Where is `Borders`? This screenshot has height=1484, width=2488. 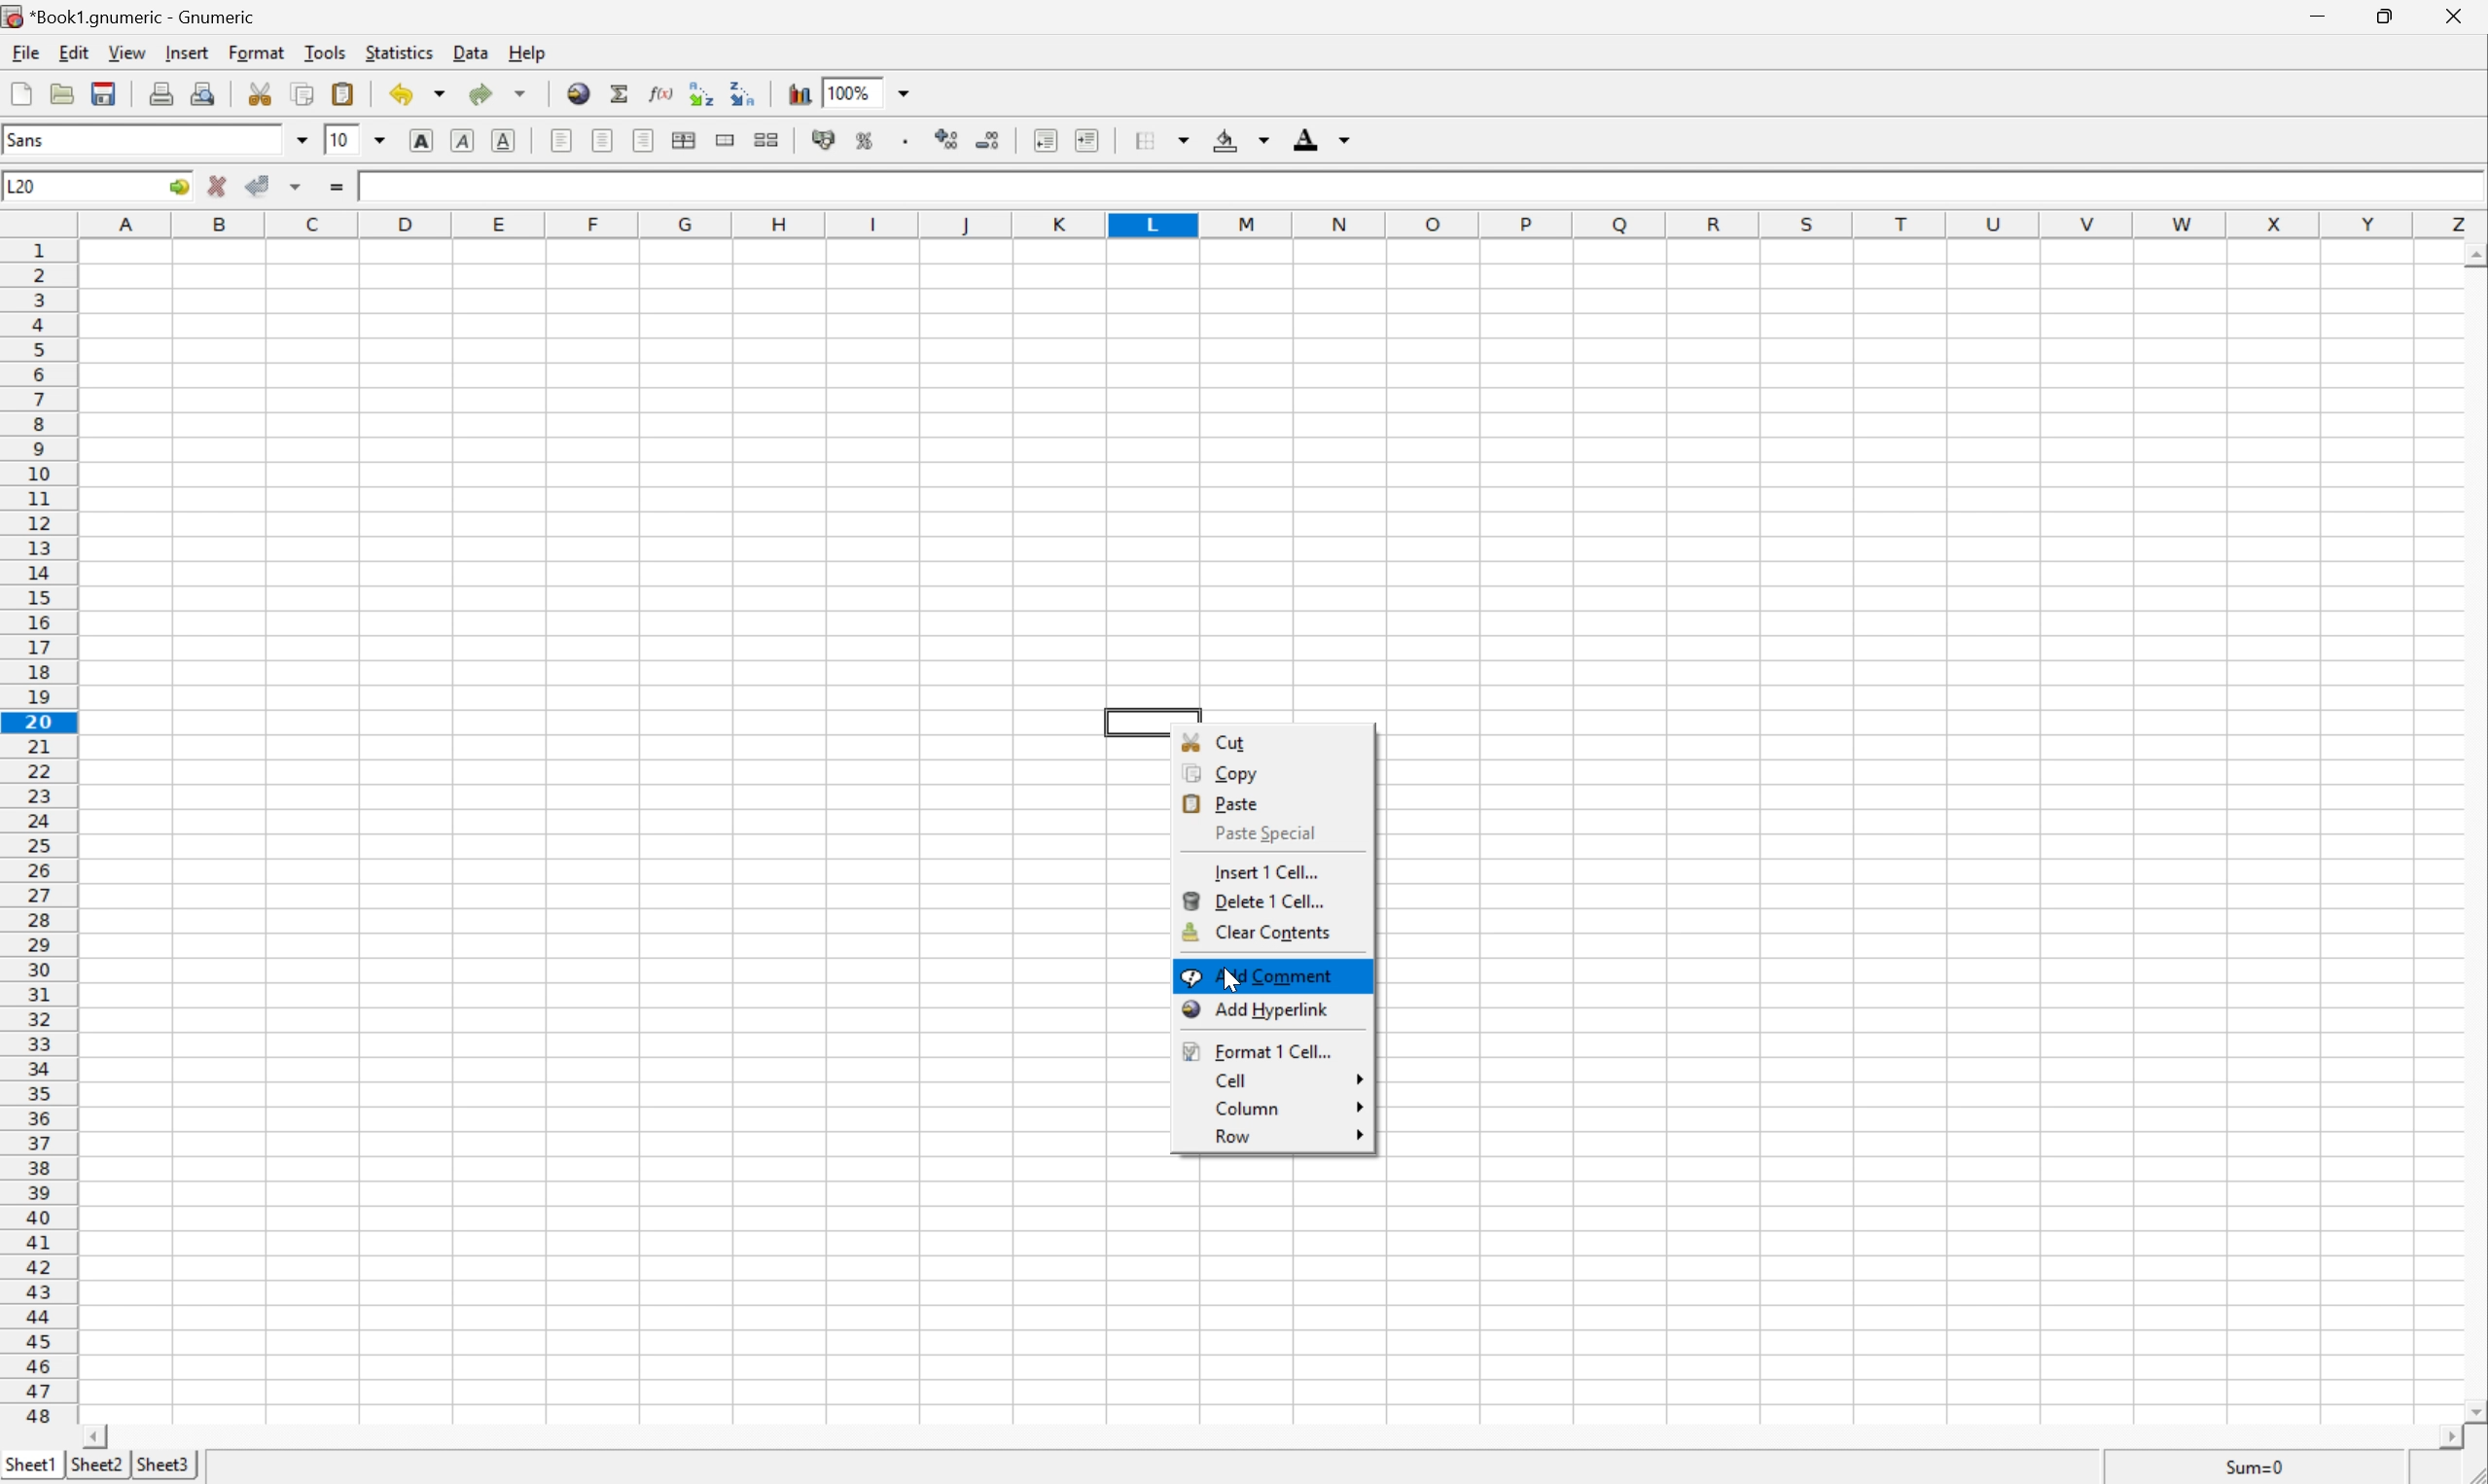 Borders is located at coordinates (1163, 140).